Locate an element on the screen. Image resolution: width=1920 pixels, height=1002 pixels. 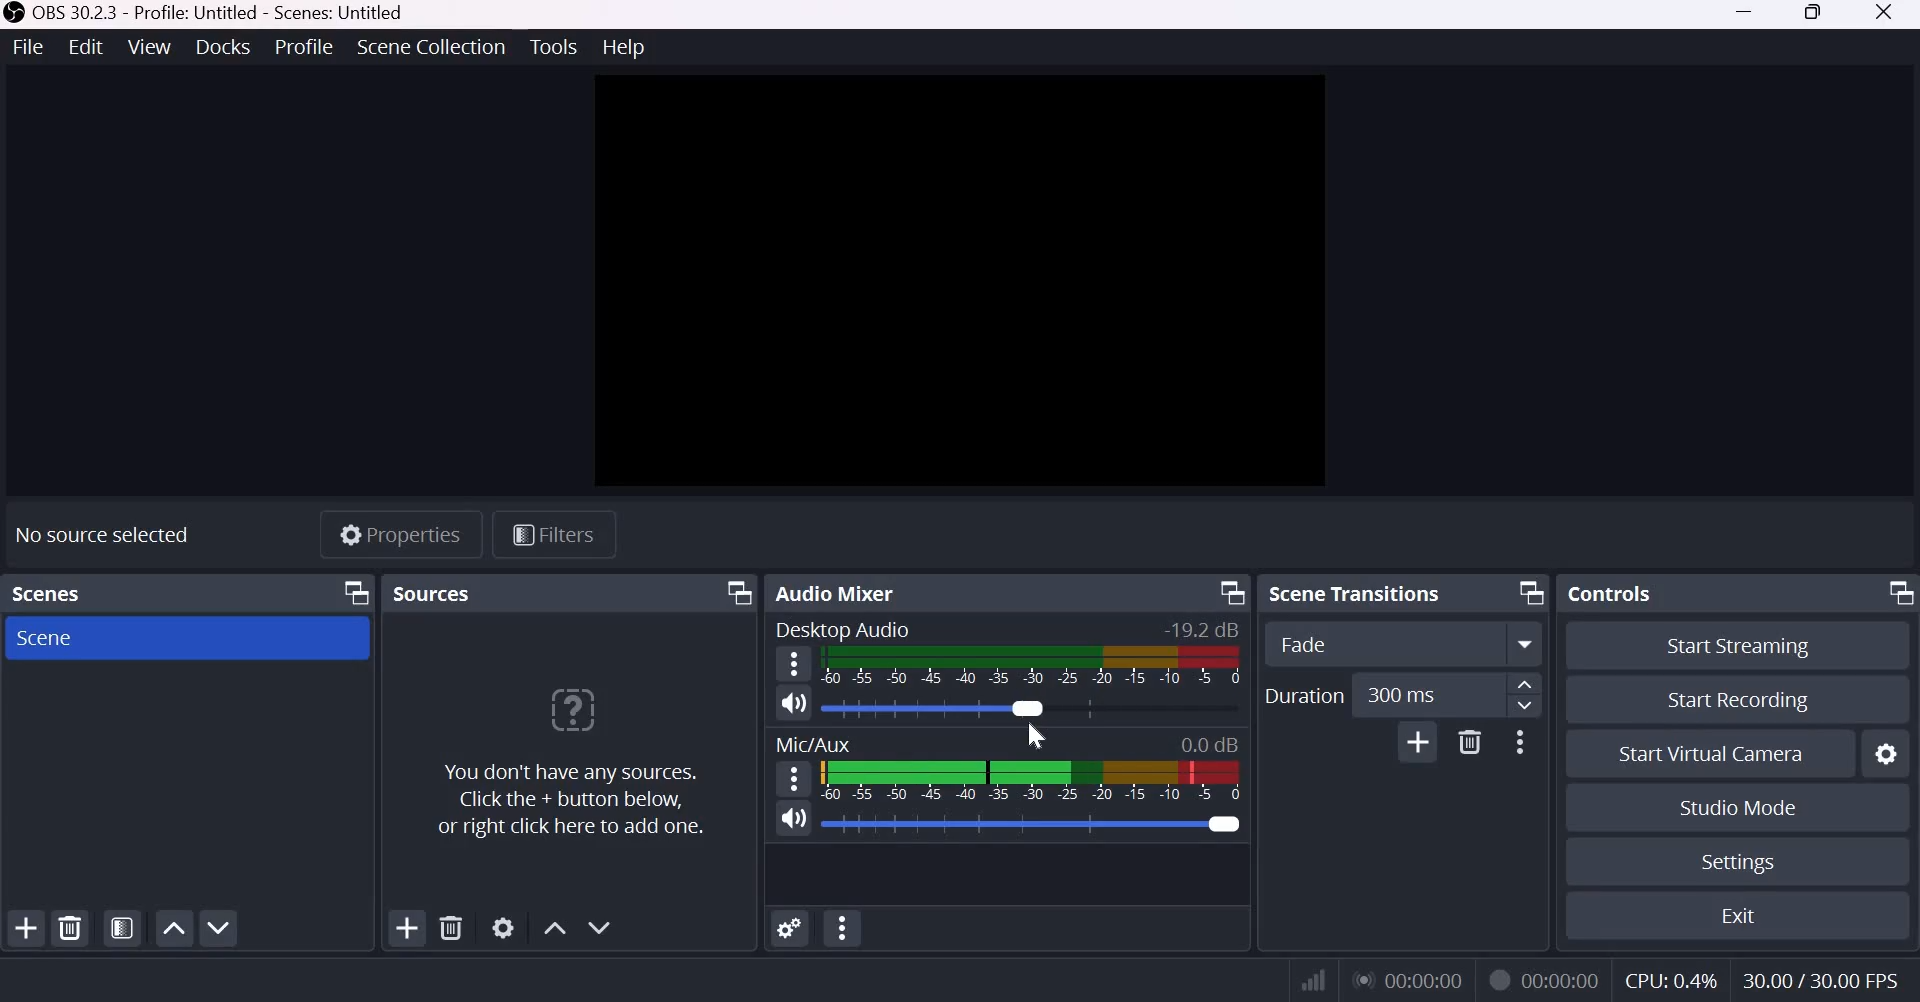
Scene transitions is located at coordinates (1356, 594).